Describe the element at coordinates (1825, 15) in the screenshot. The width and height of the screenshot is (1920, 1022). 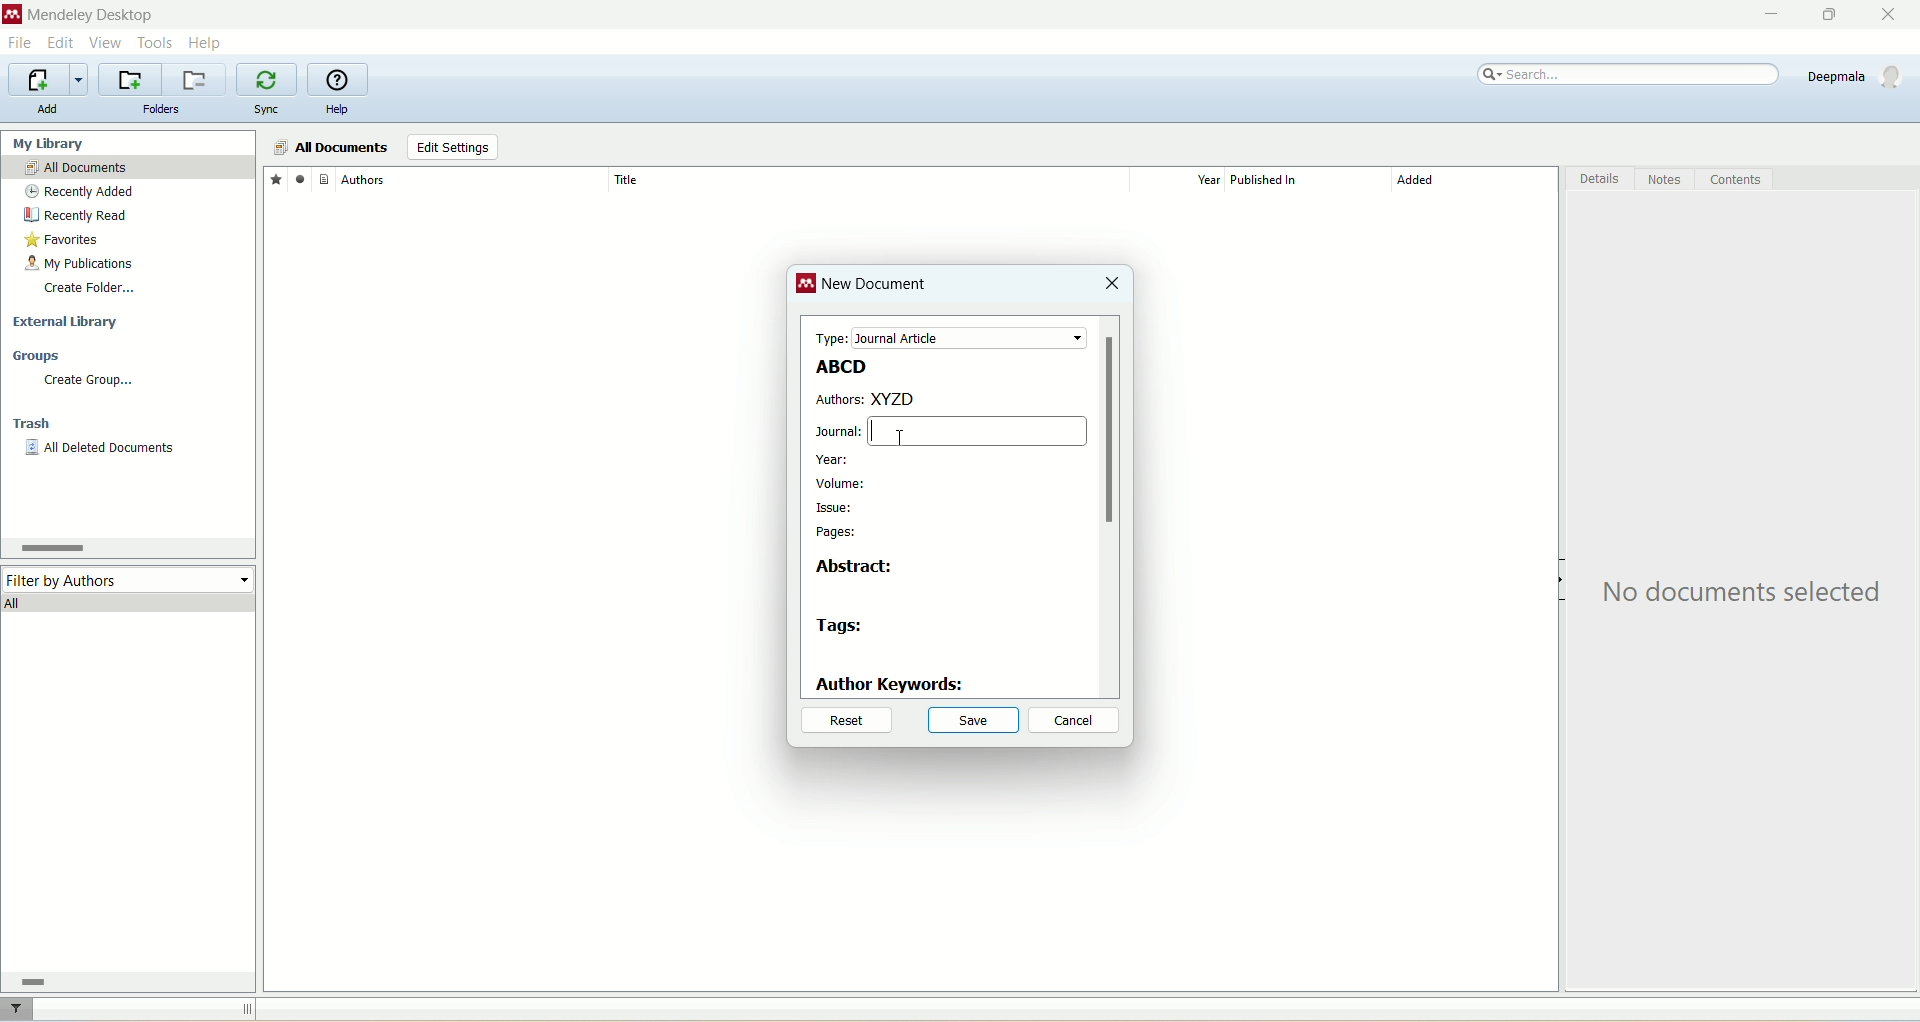
I see `maximize` at that location.